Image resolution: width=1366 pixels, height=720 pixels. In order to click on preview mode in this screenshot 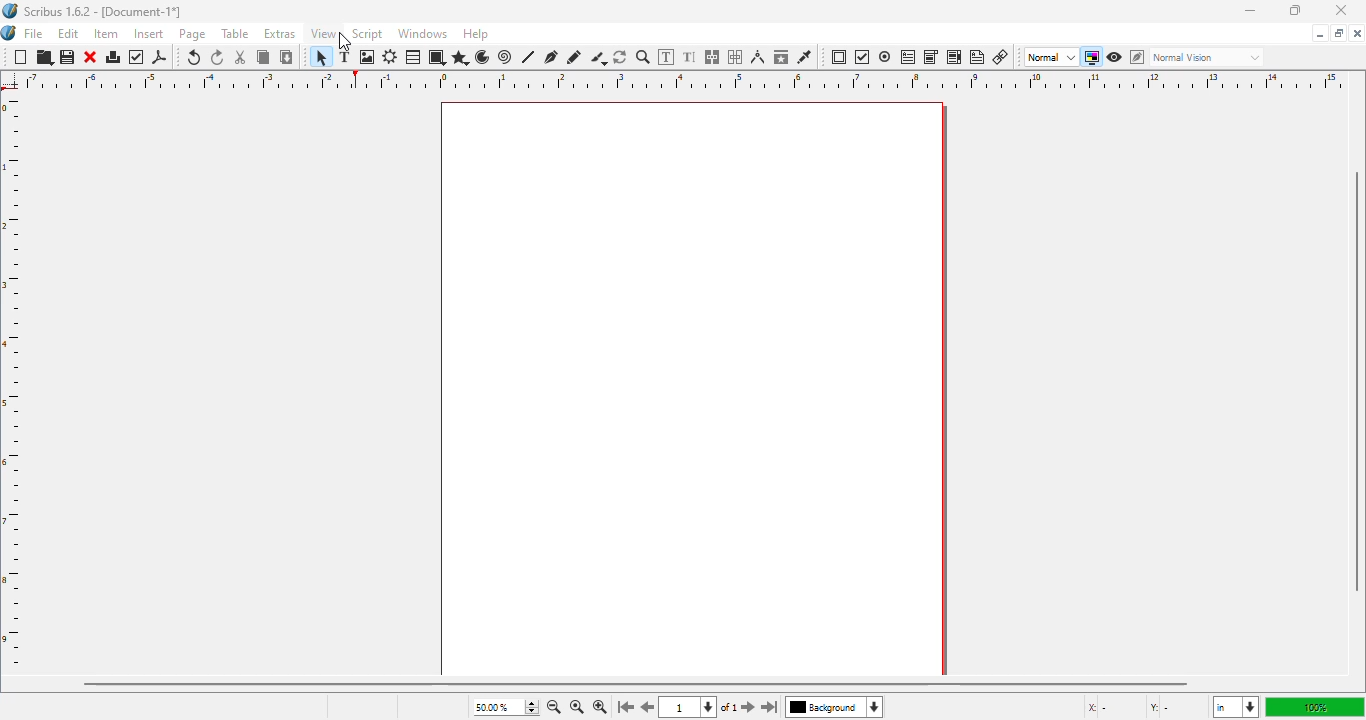, I will do `click(1115, 56)`.